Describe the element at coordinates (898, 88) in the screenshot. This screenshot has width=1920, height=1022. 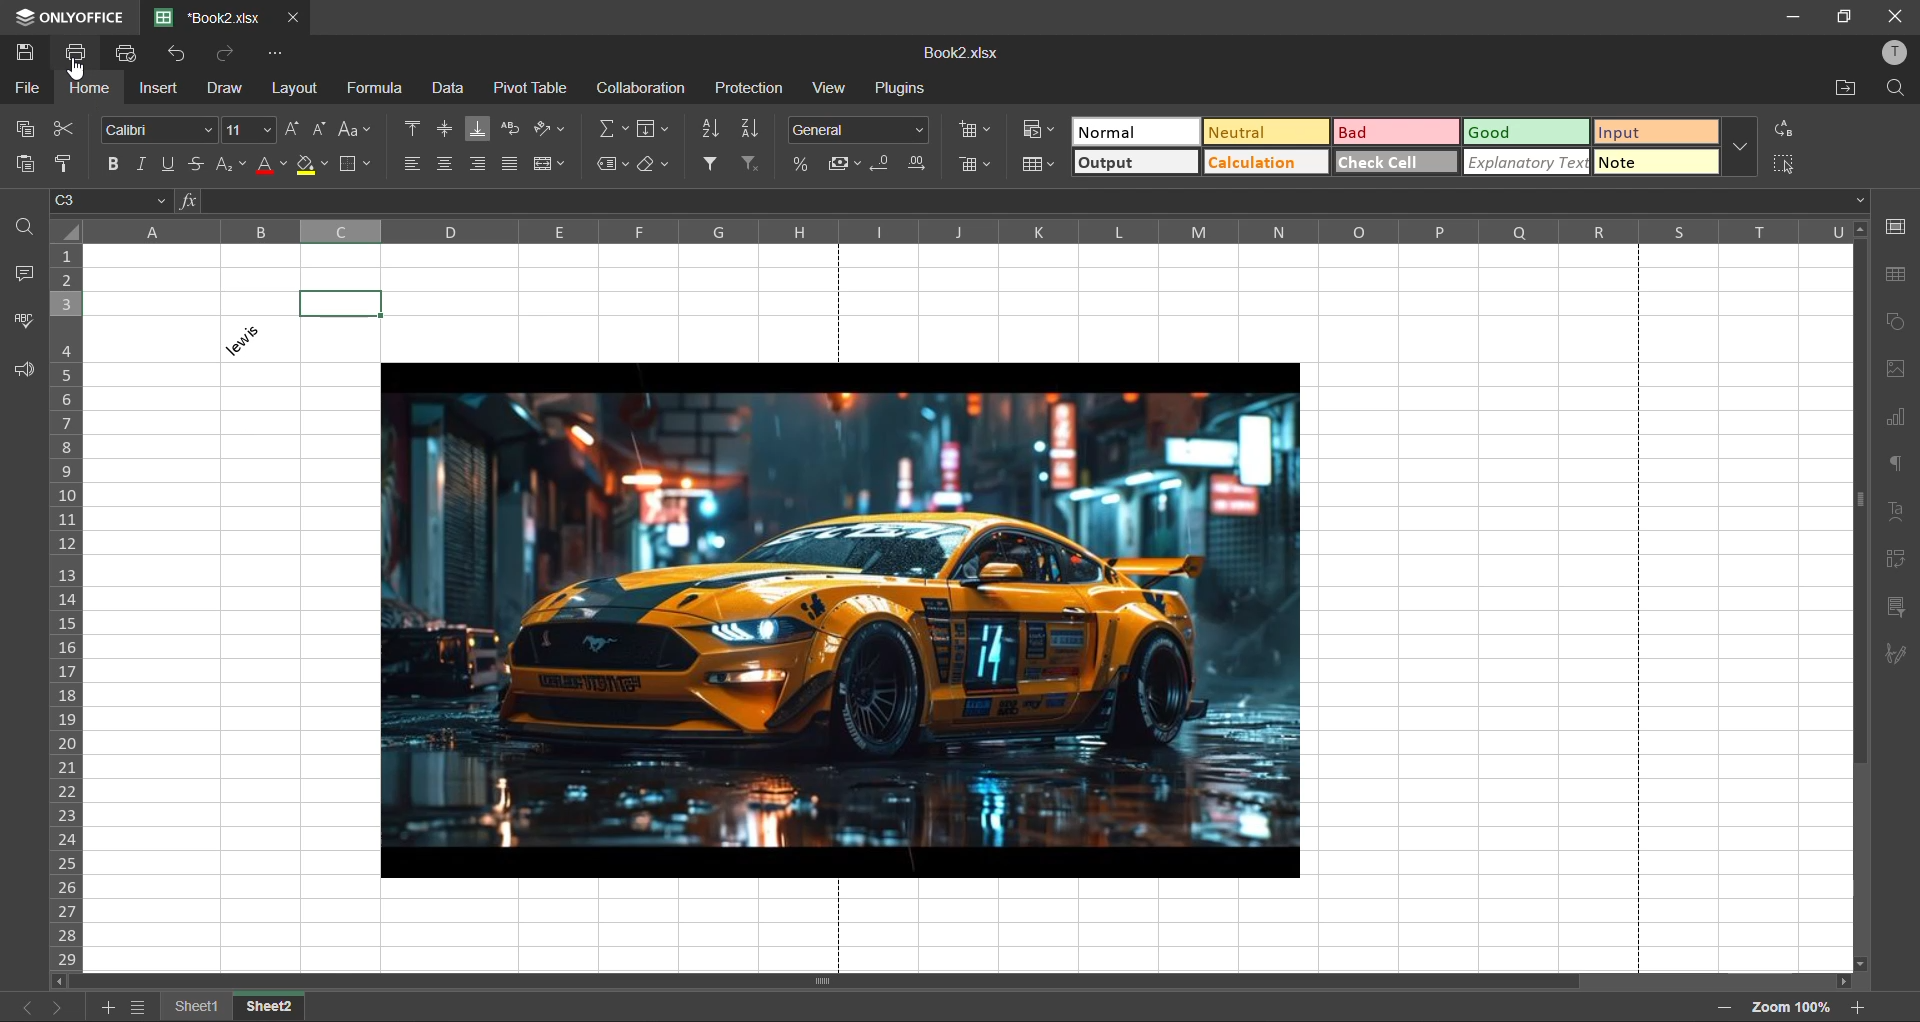
I see `plugins` at that location.